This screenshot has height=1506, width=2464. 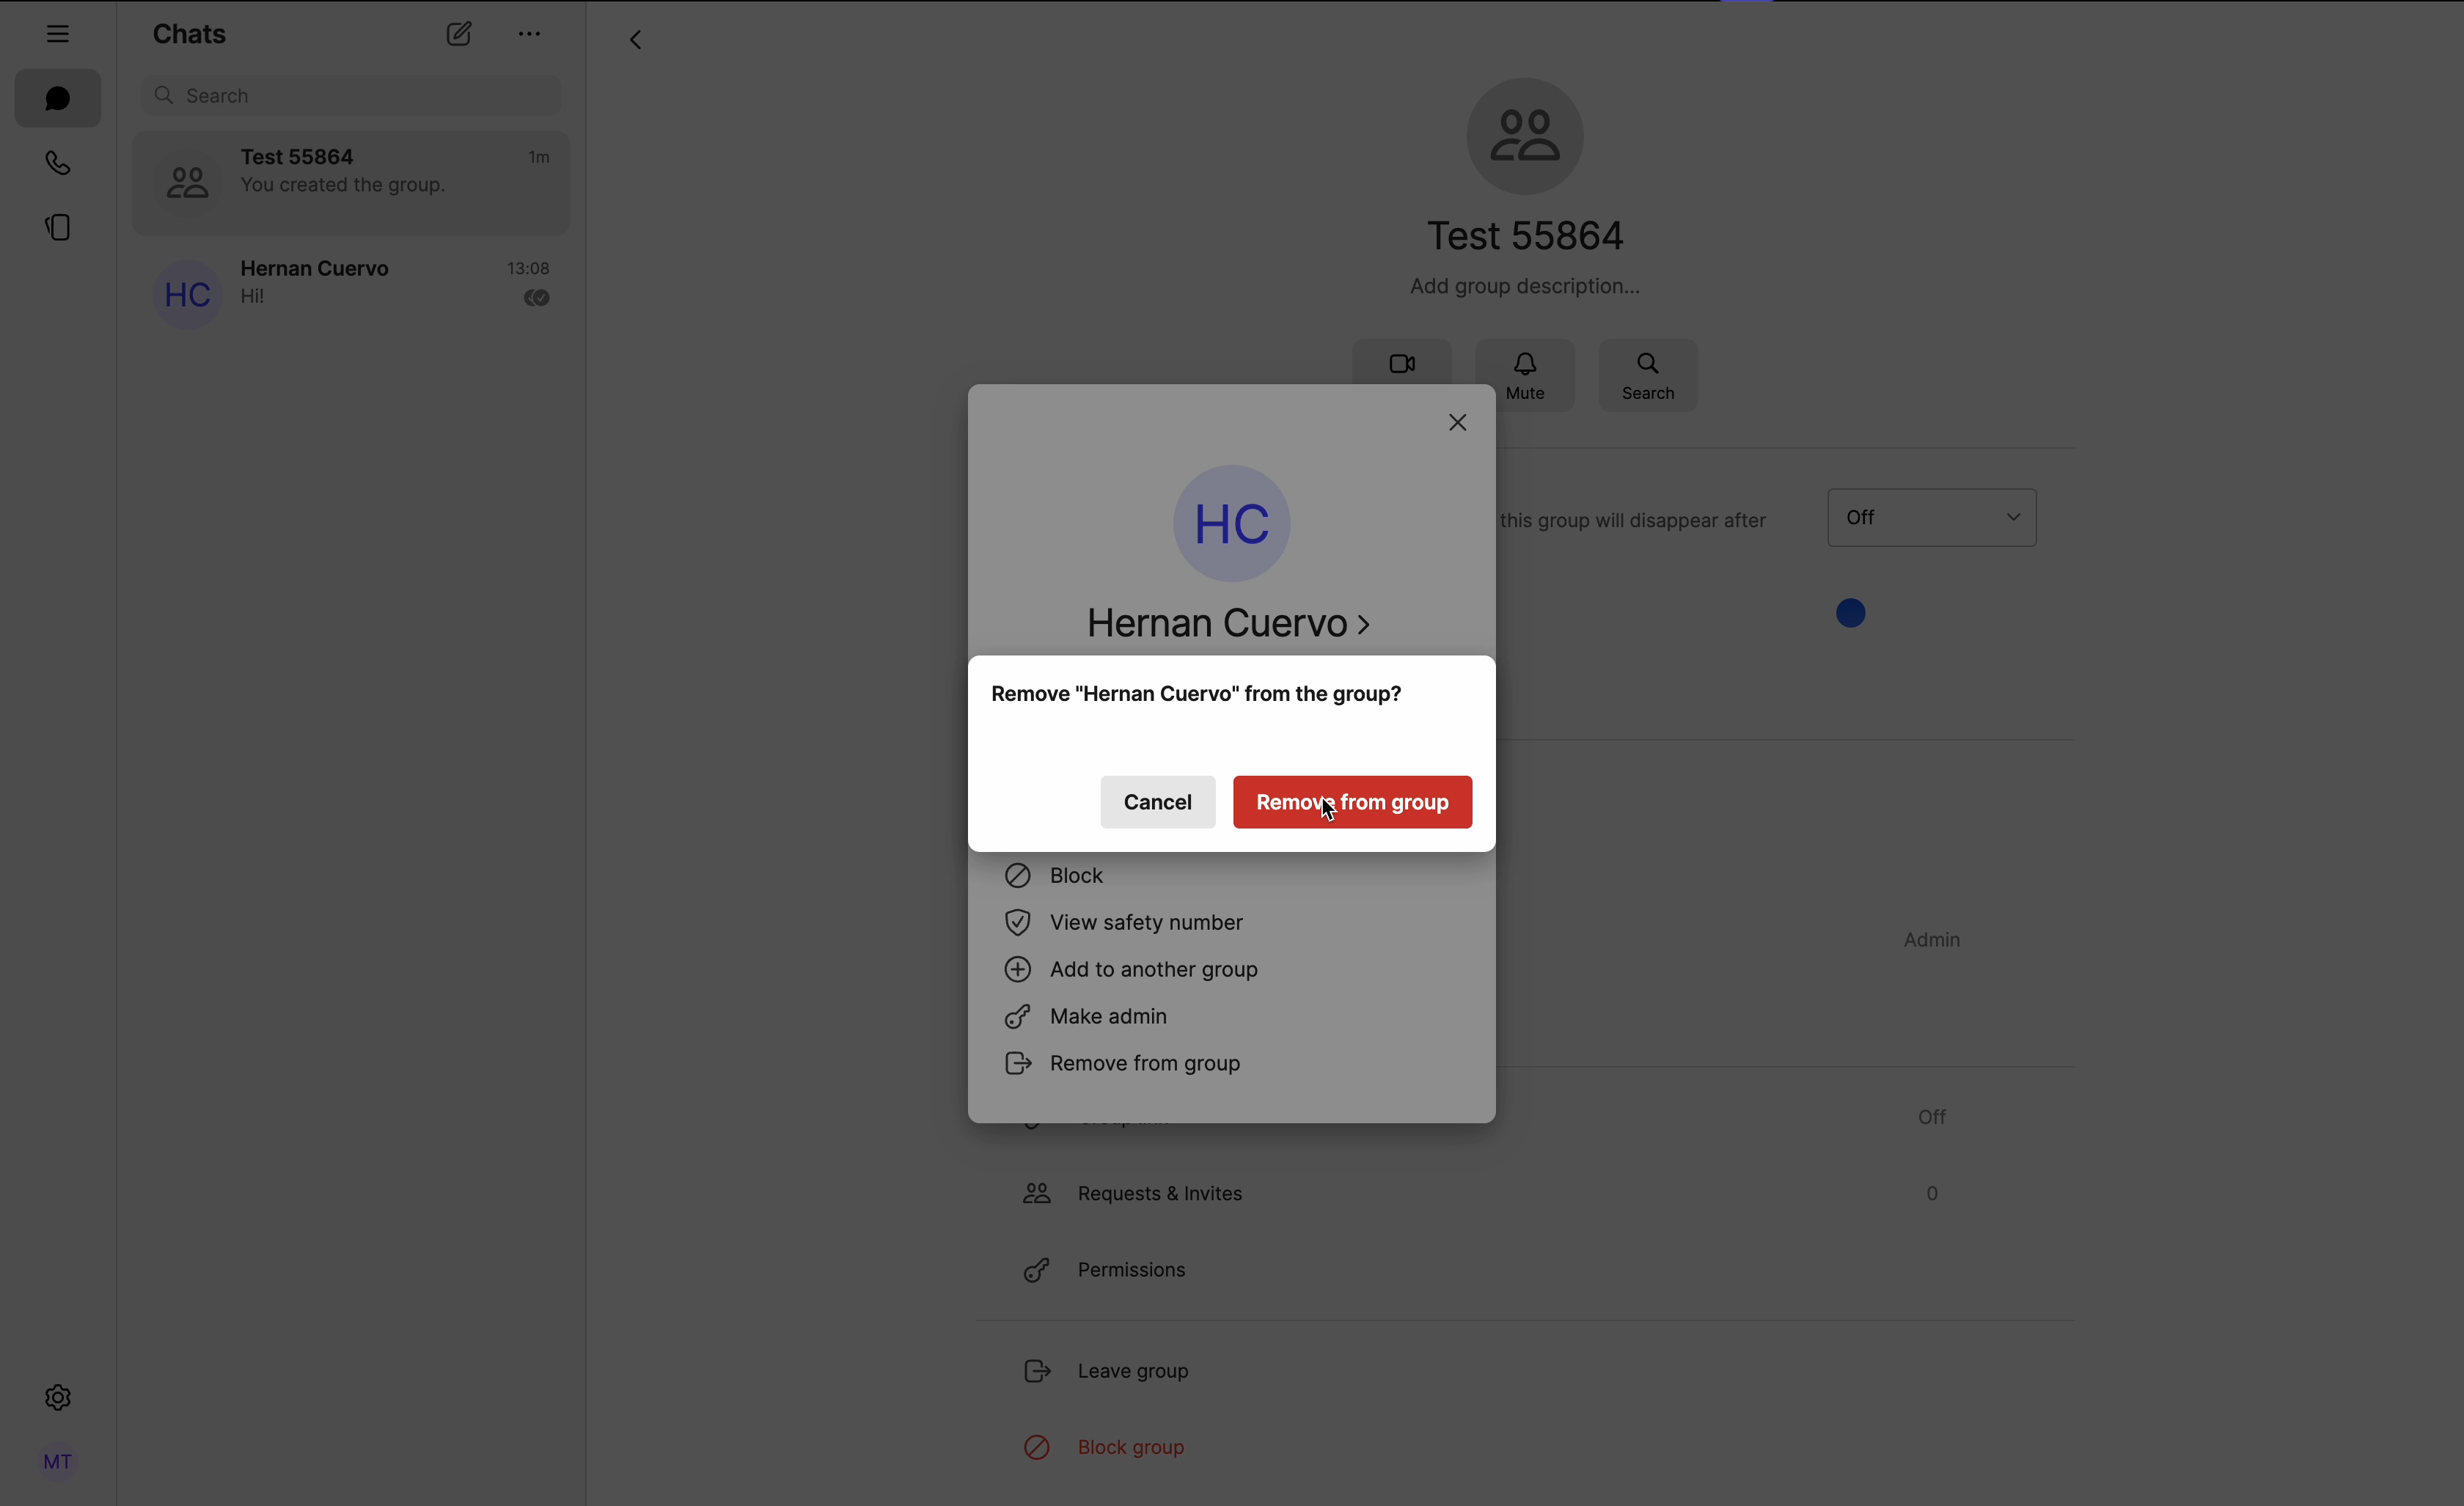 What do you see at coordinates (1096, 1020) in the screenshot?
I see `make admin` at bounding box center [1096, 1020].